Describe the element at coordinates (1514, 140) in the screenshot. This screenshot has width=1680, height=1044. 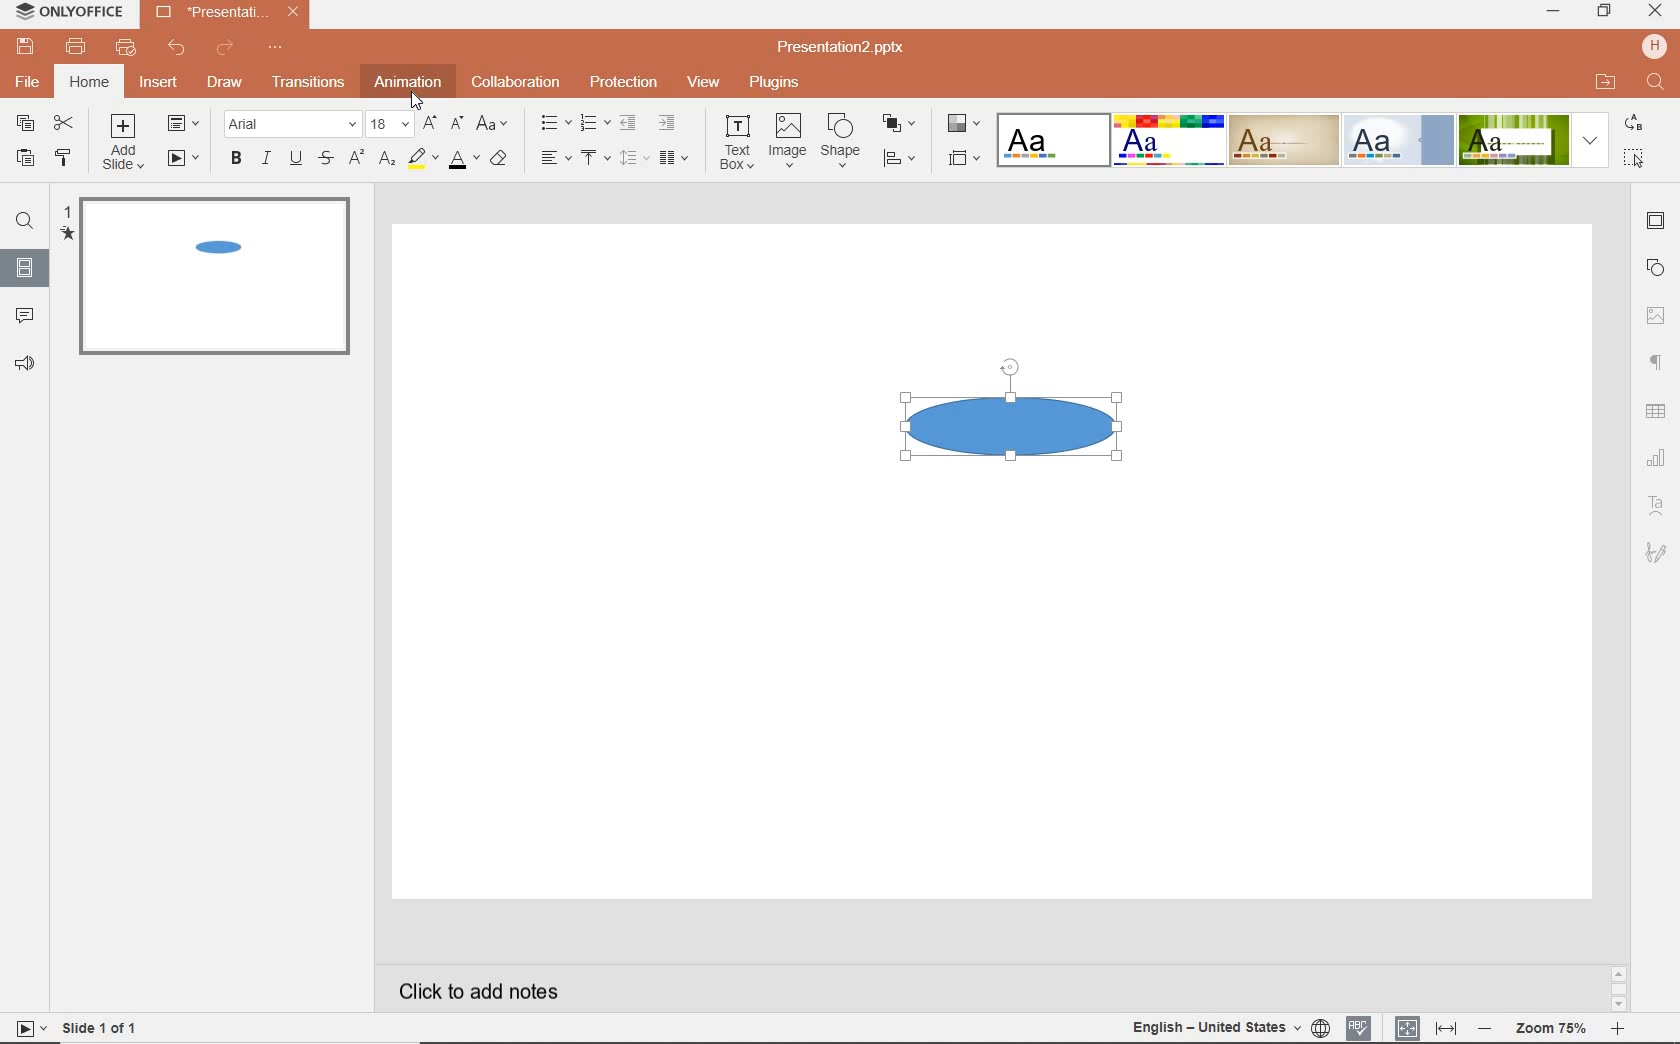
I see `Grean leaf` at that location.